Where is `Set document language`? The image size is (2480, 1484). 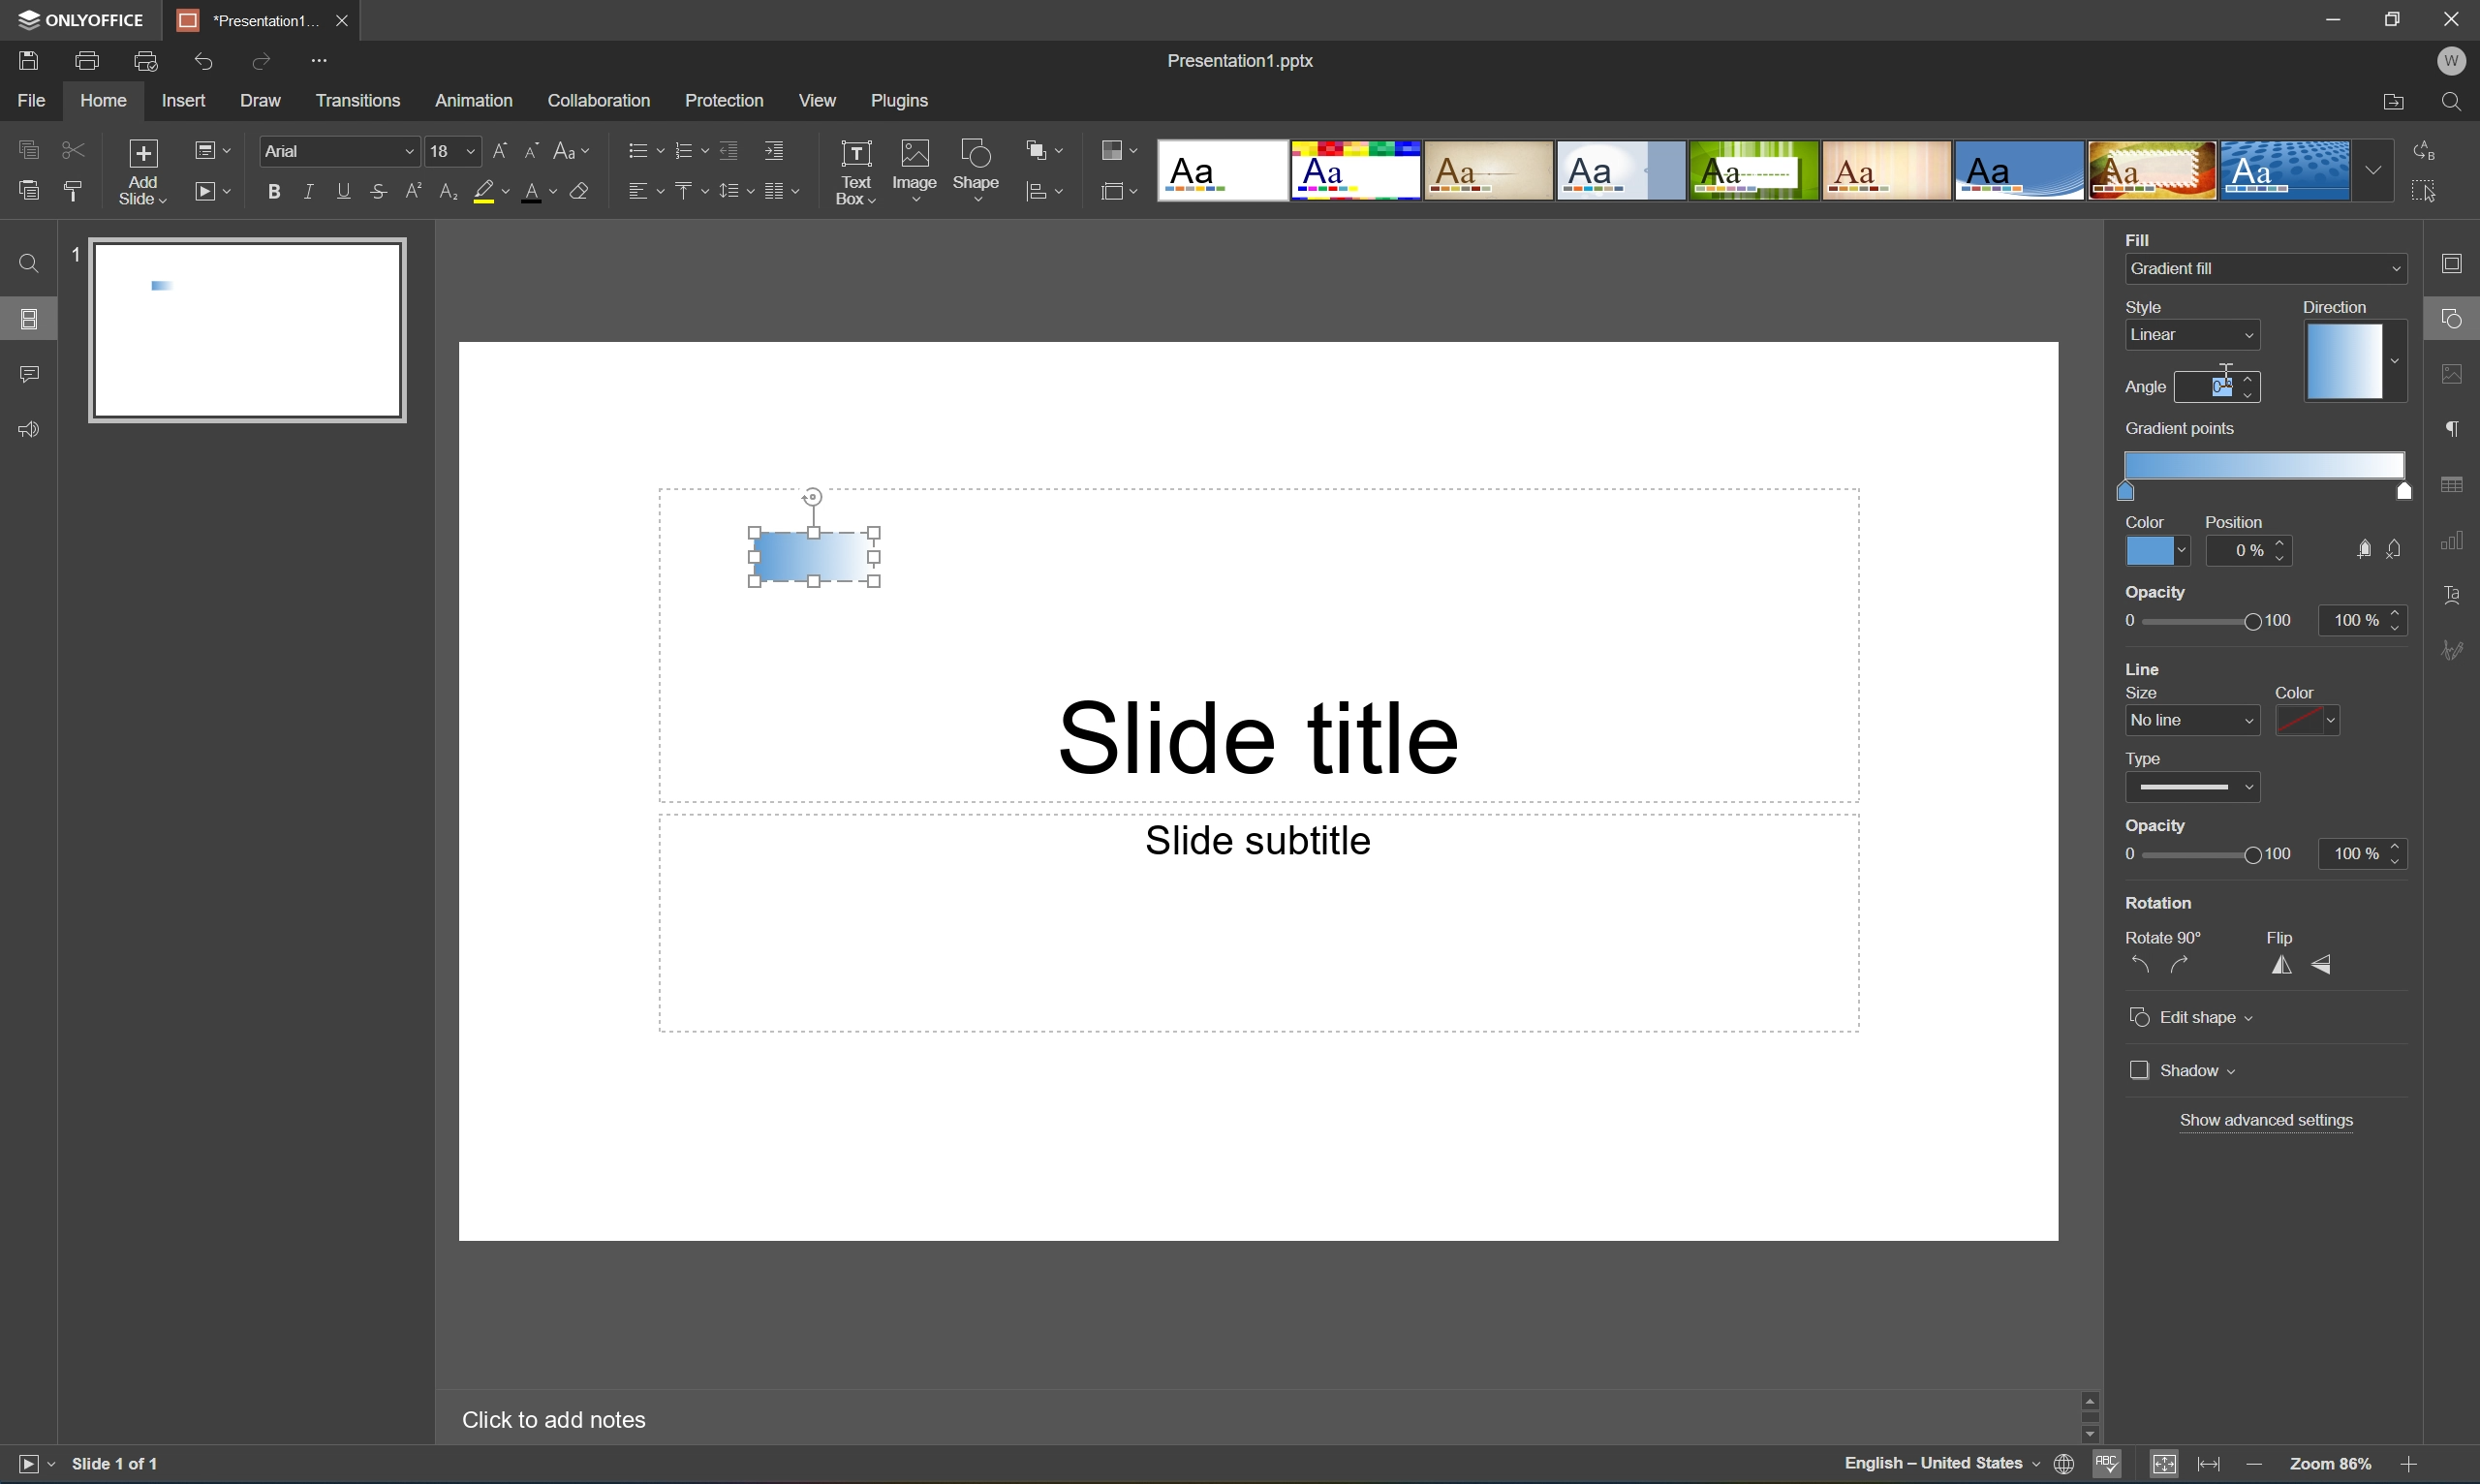 Set document language is located at coordinates (2069, 1467).